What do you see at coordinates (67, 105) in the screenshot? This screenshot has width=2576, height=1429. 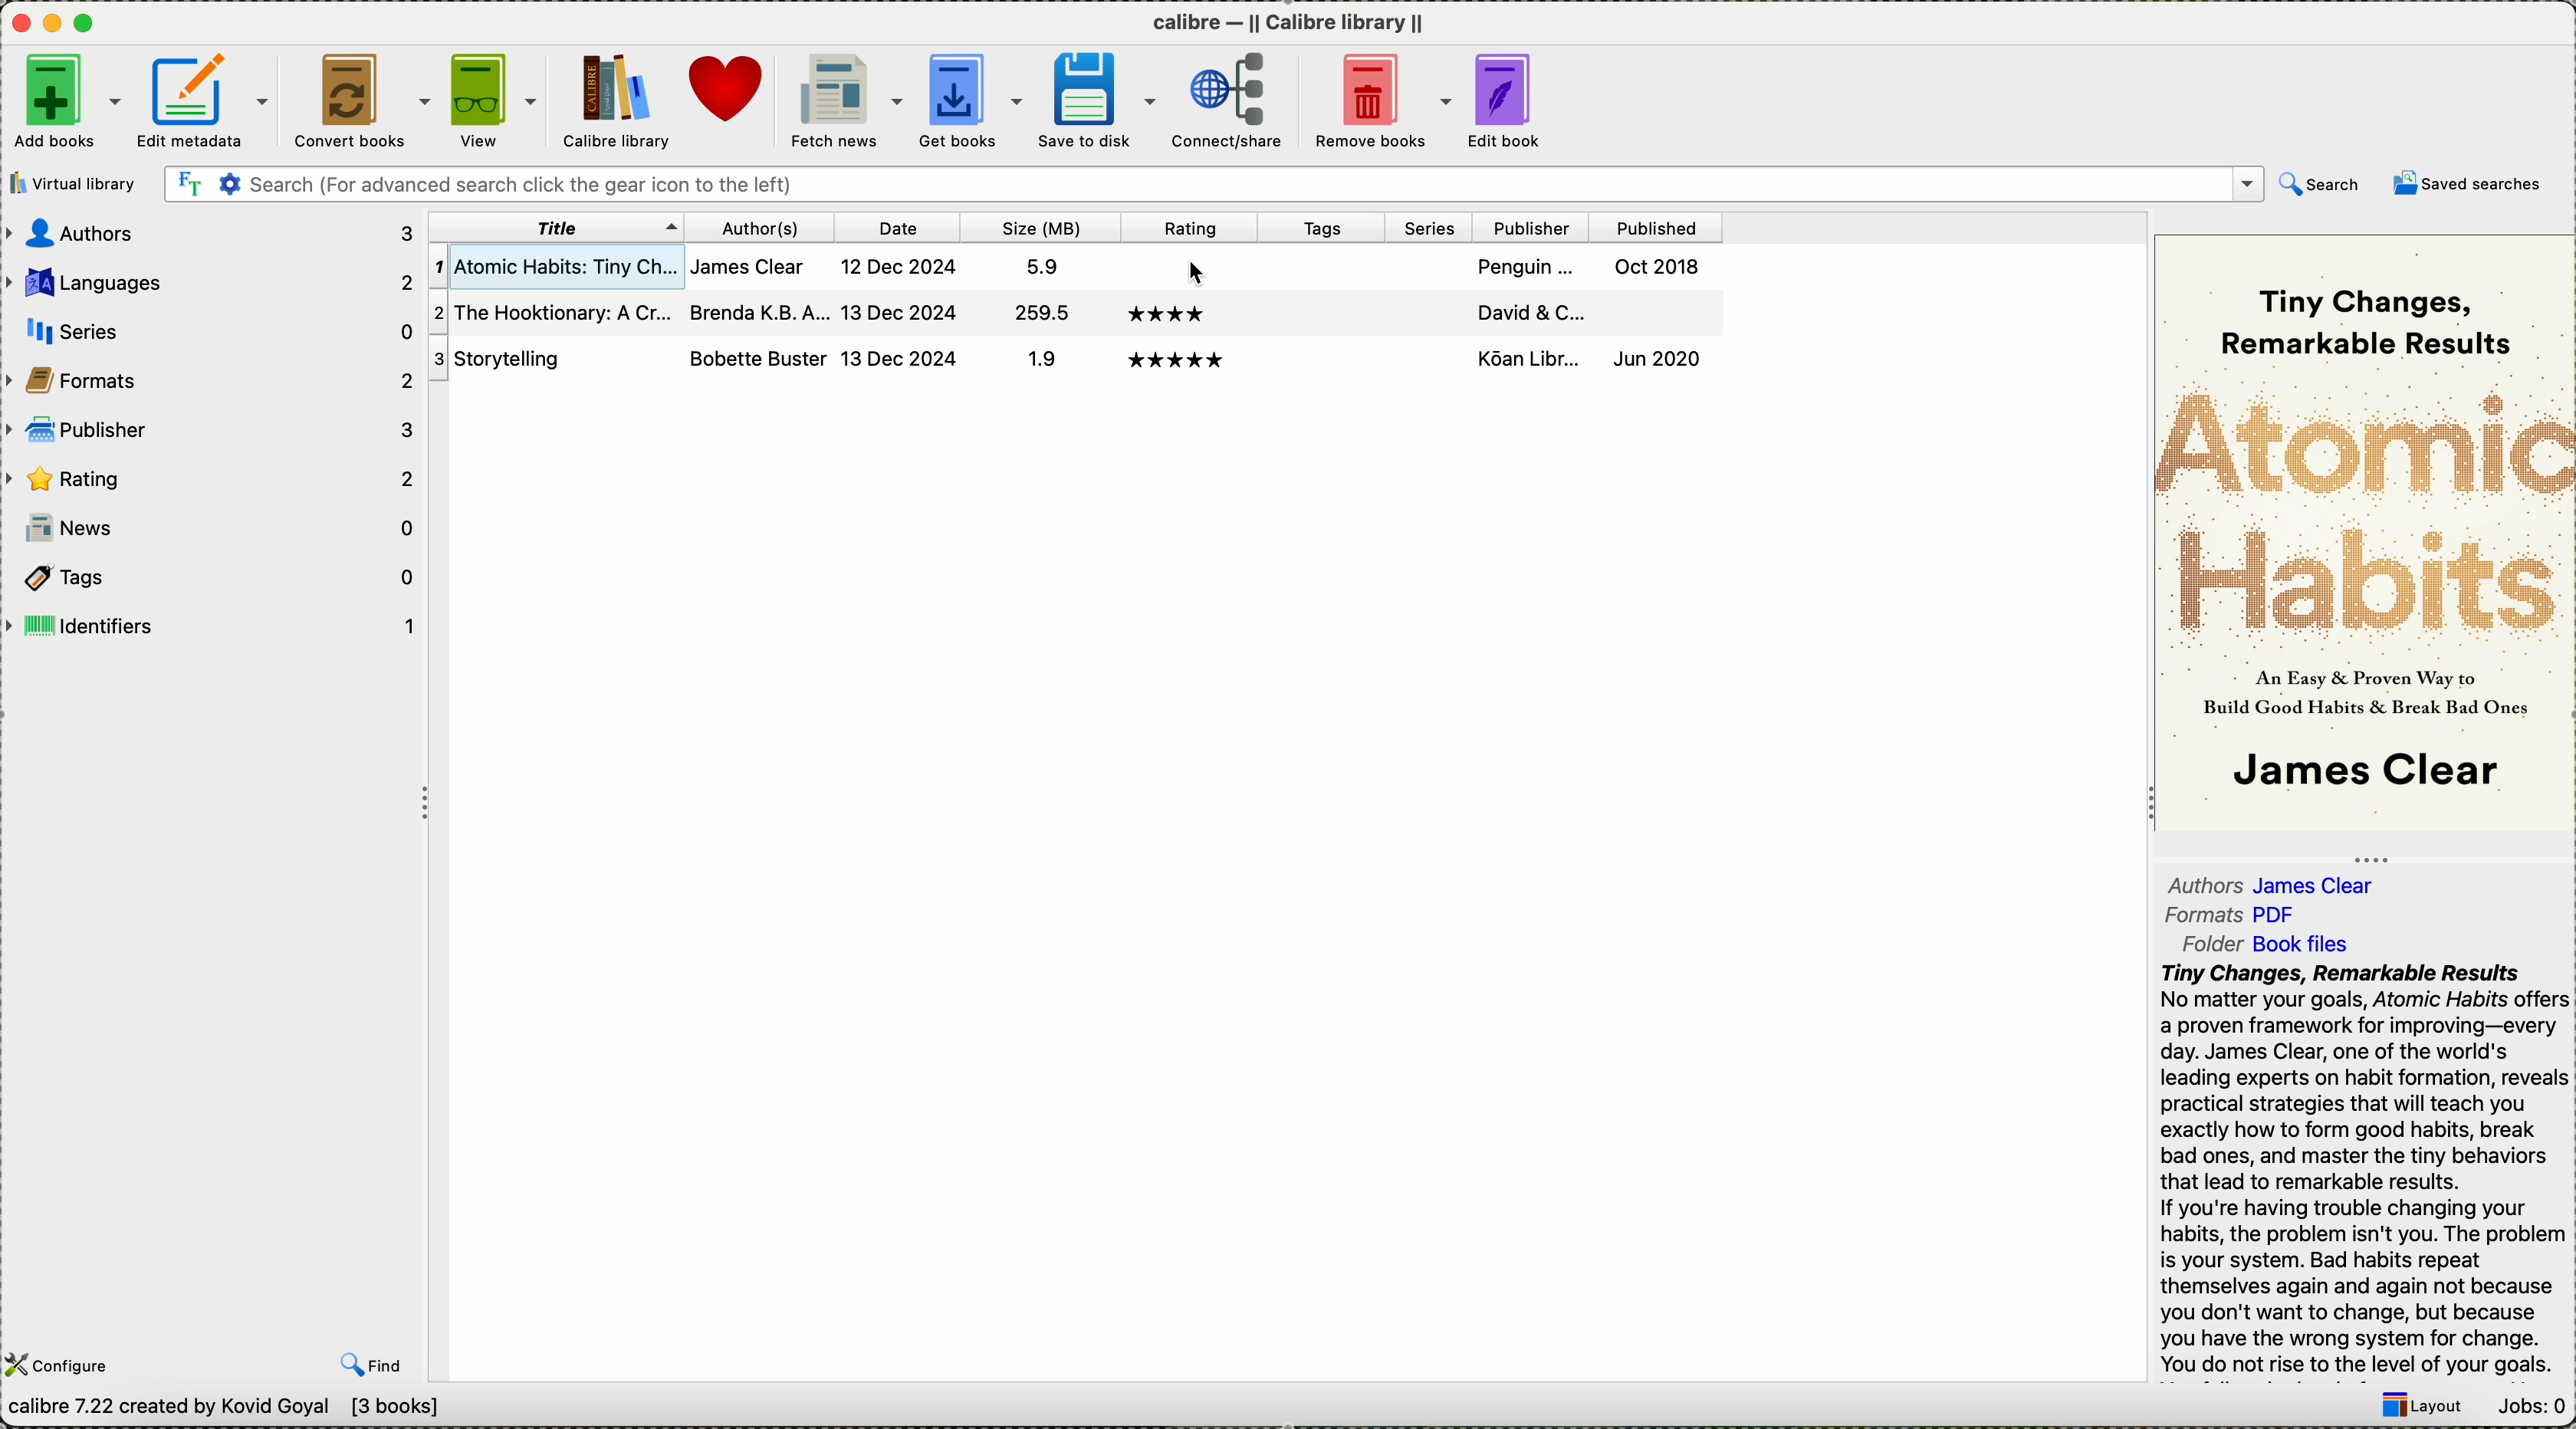 I see `add books` at bounding box center [67, 105].